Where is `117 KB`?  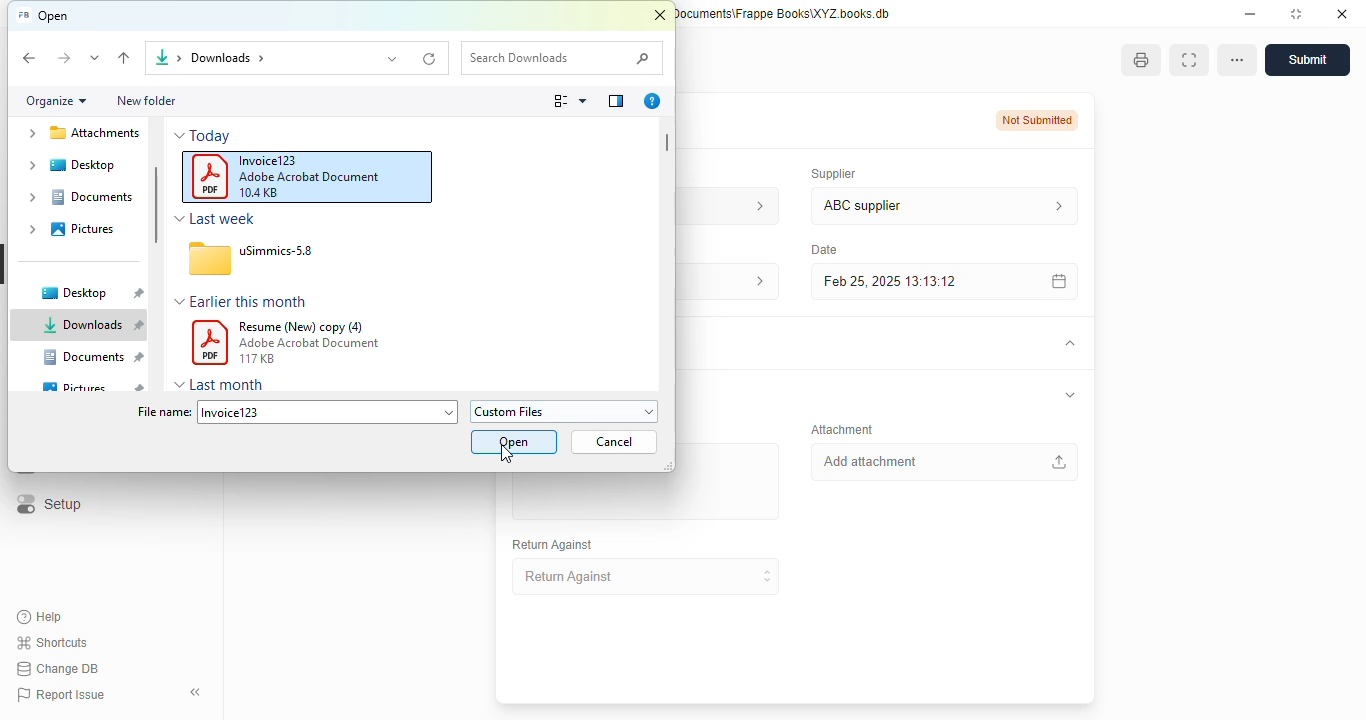
117 KB is located at coordinates (256, 358).